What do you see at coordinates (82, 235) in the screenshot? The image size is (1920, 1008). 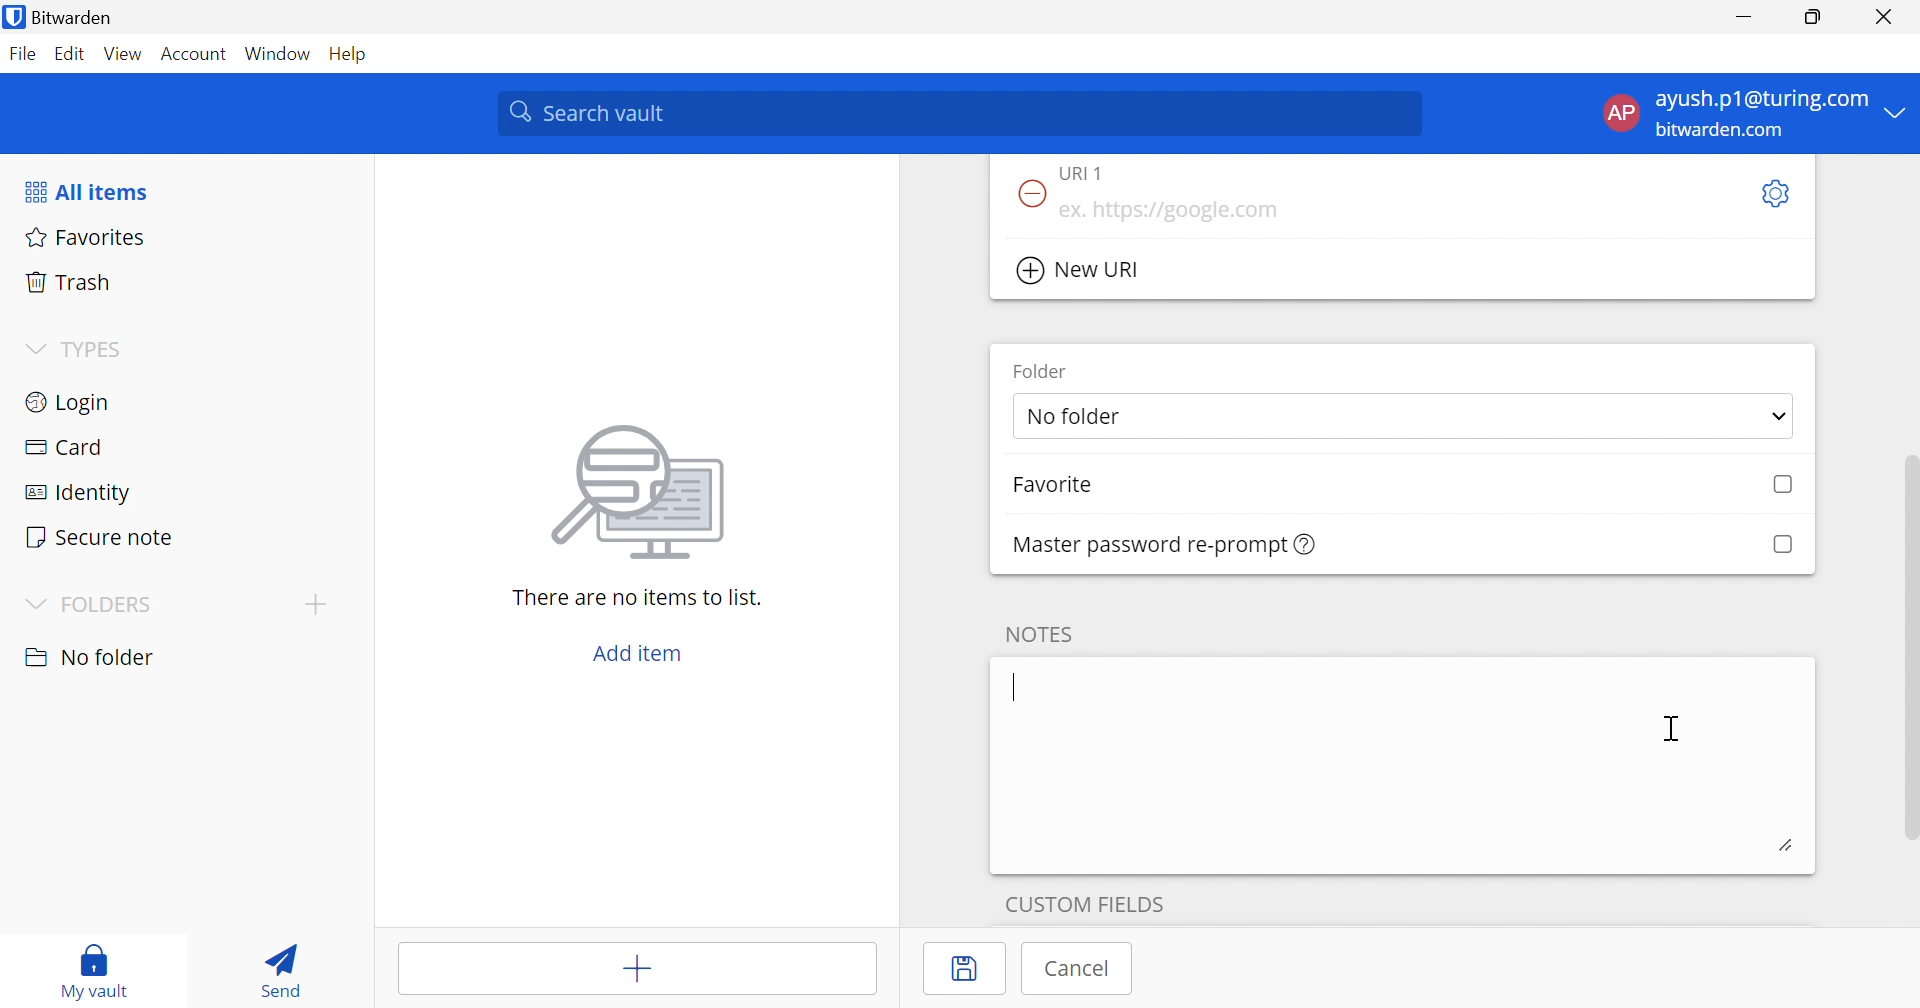 I see `Favorites` at bounding box center [82, 235].